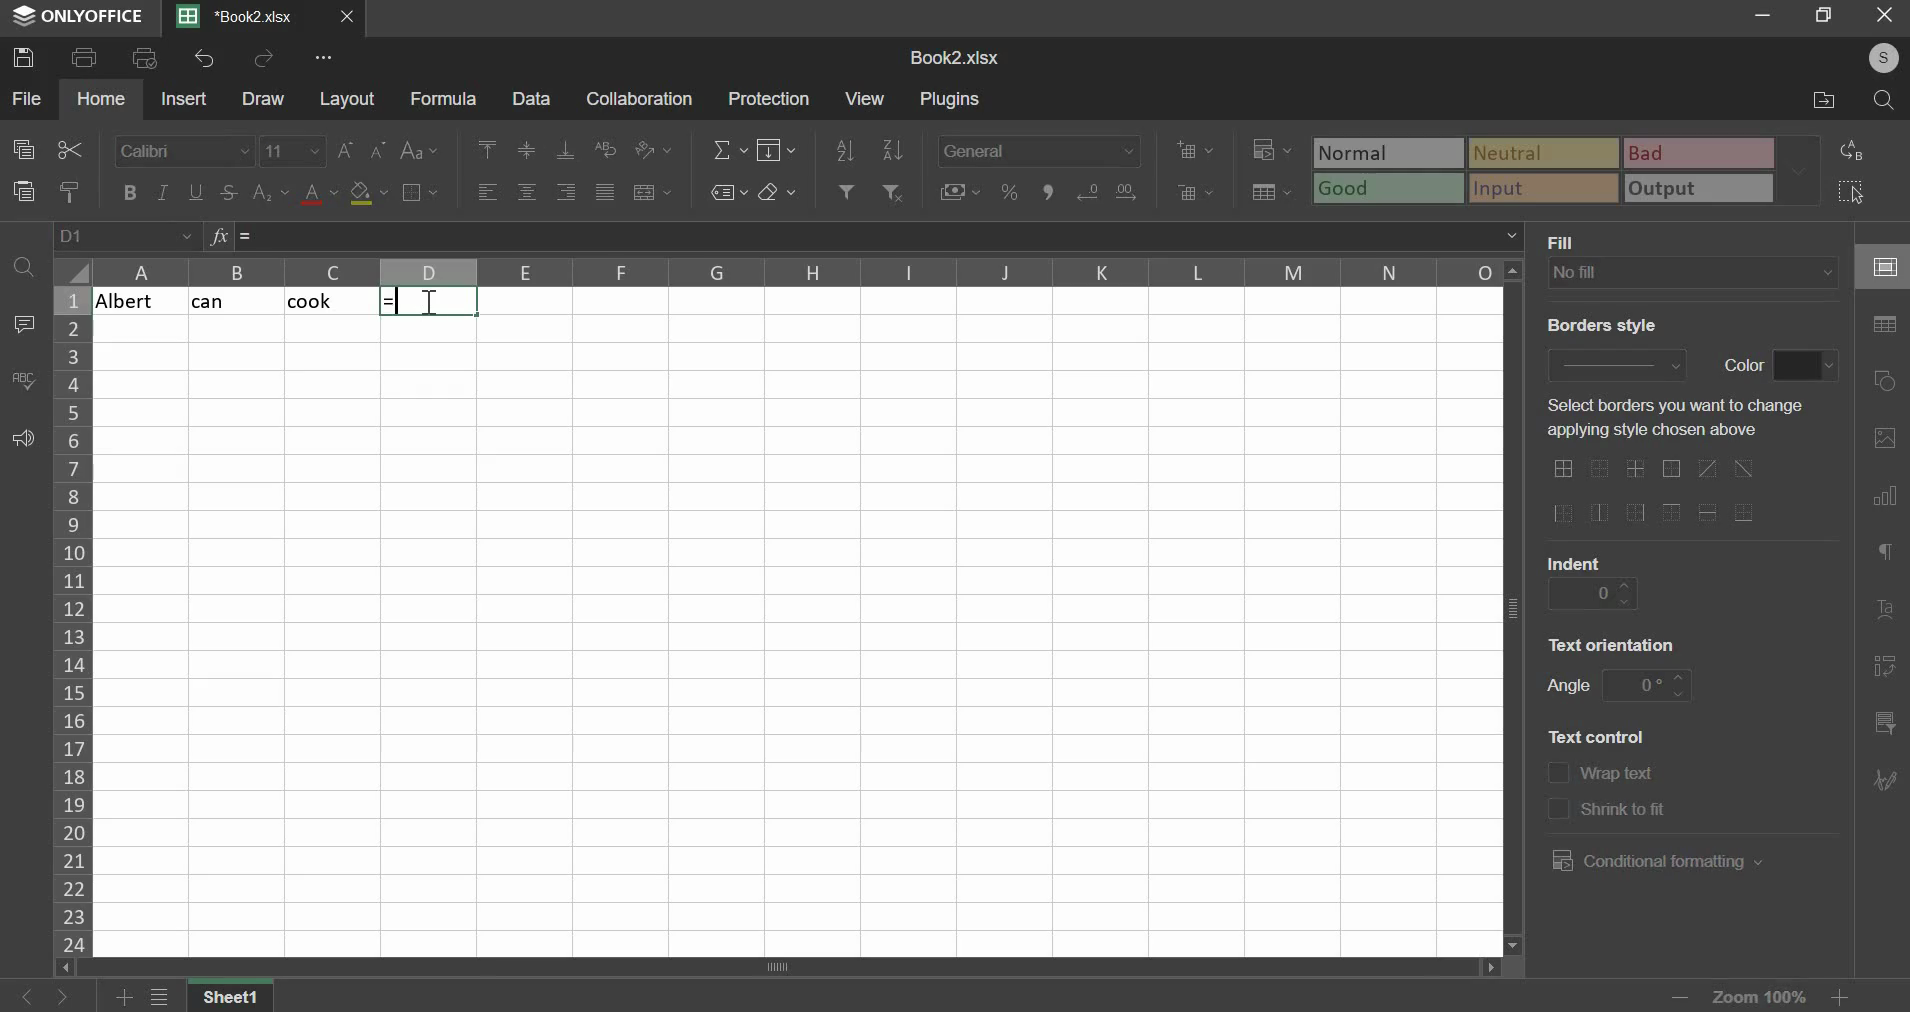  I want to click on columns, so click(799, 273).